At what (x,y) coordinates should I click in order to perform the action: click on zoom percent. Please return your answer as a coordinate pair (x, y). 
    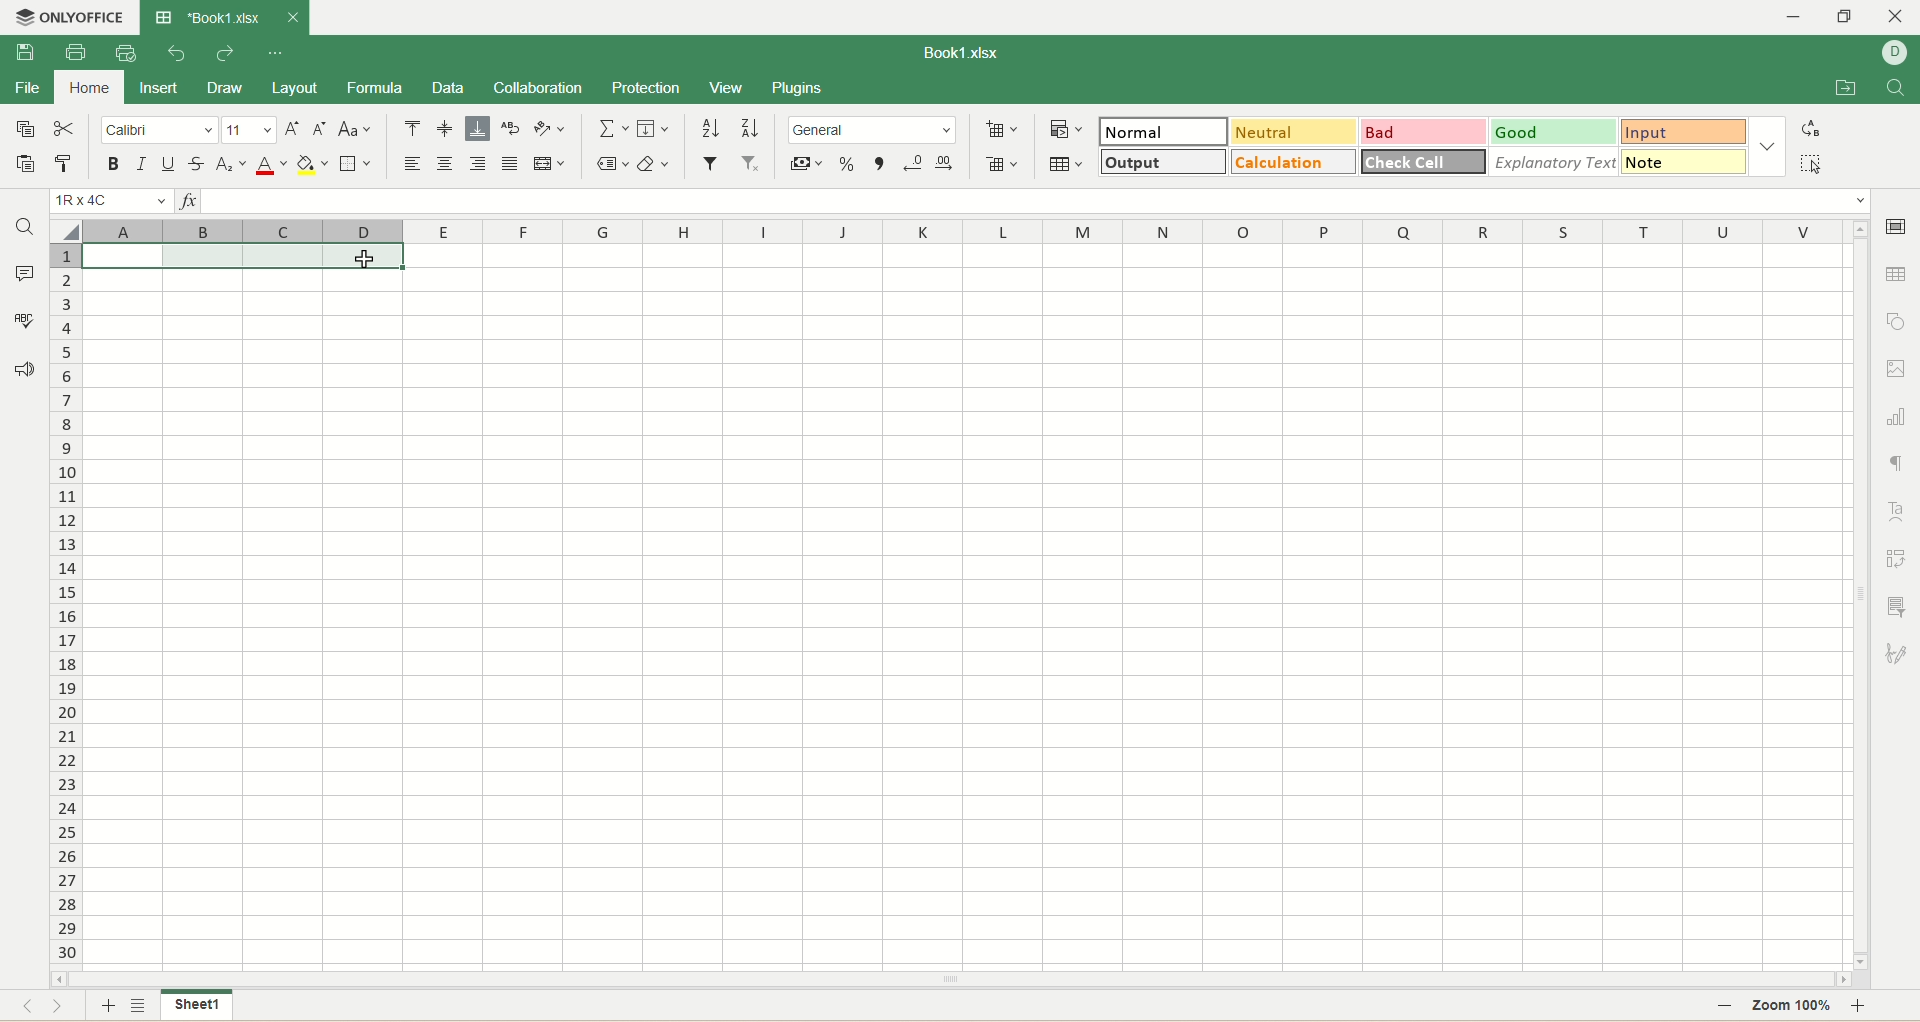
    Looking at the image, I should click on (1793, 1007).